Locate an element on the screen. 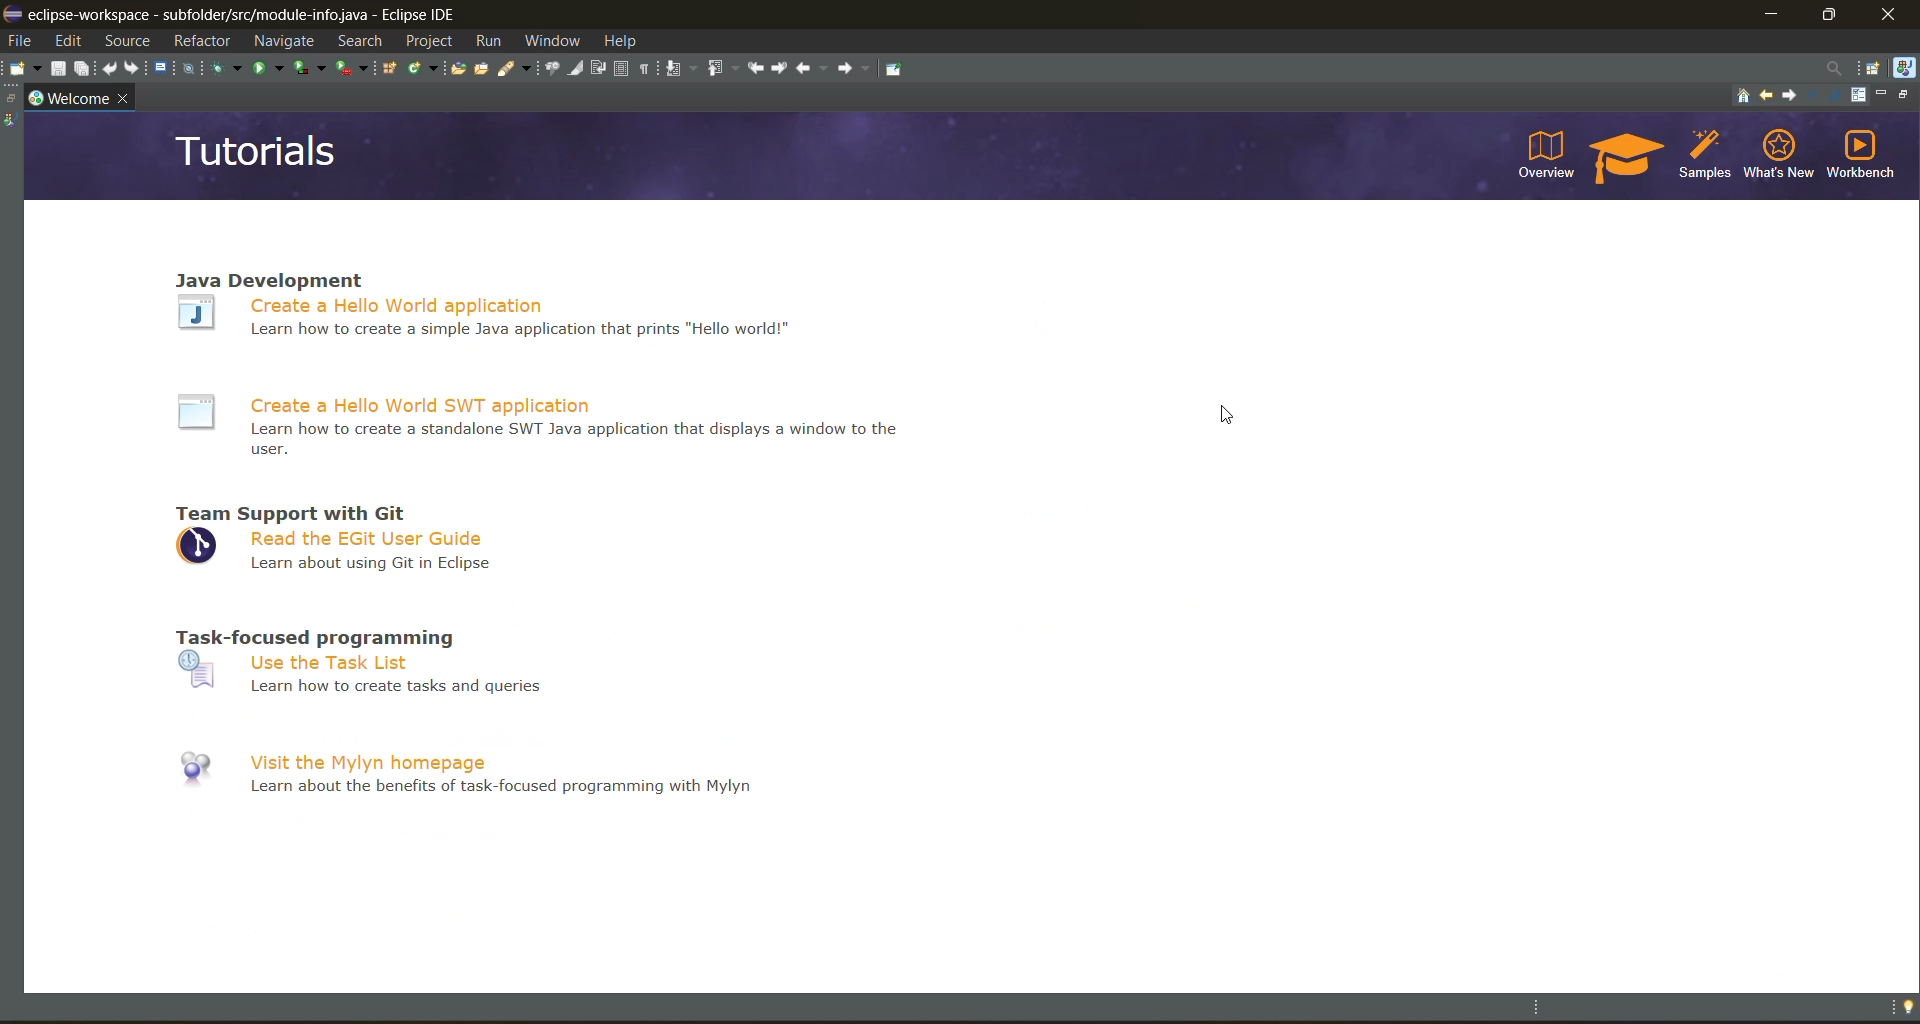 The height and width of the screenshot is (1024, 1920). new java package is located at coordinates (390, 68).